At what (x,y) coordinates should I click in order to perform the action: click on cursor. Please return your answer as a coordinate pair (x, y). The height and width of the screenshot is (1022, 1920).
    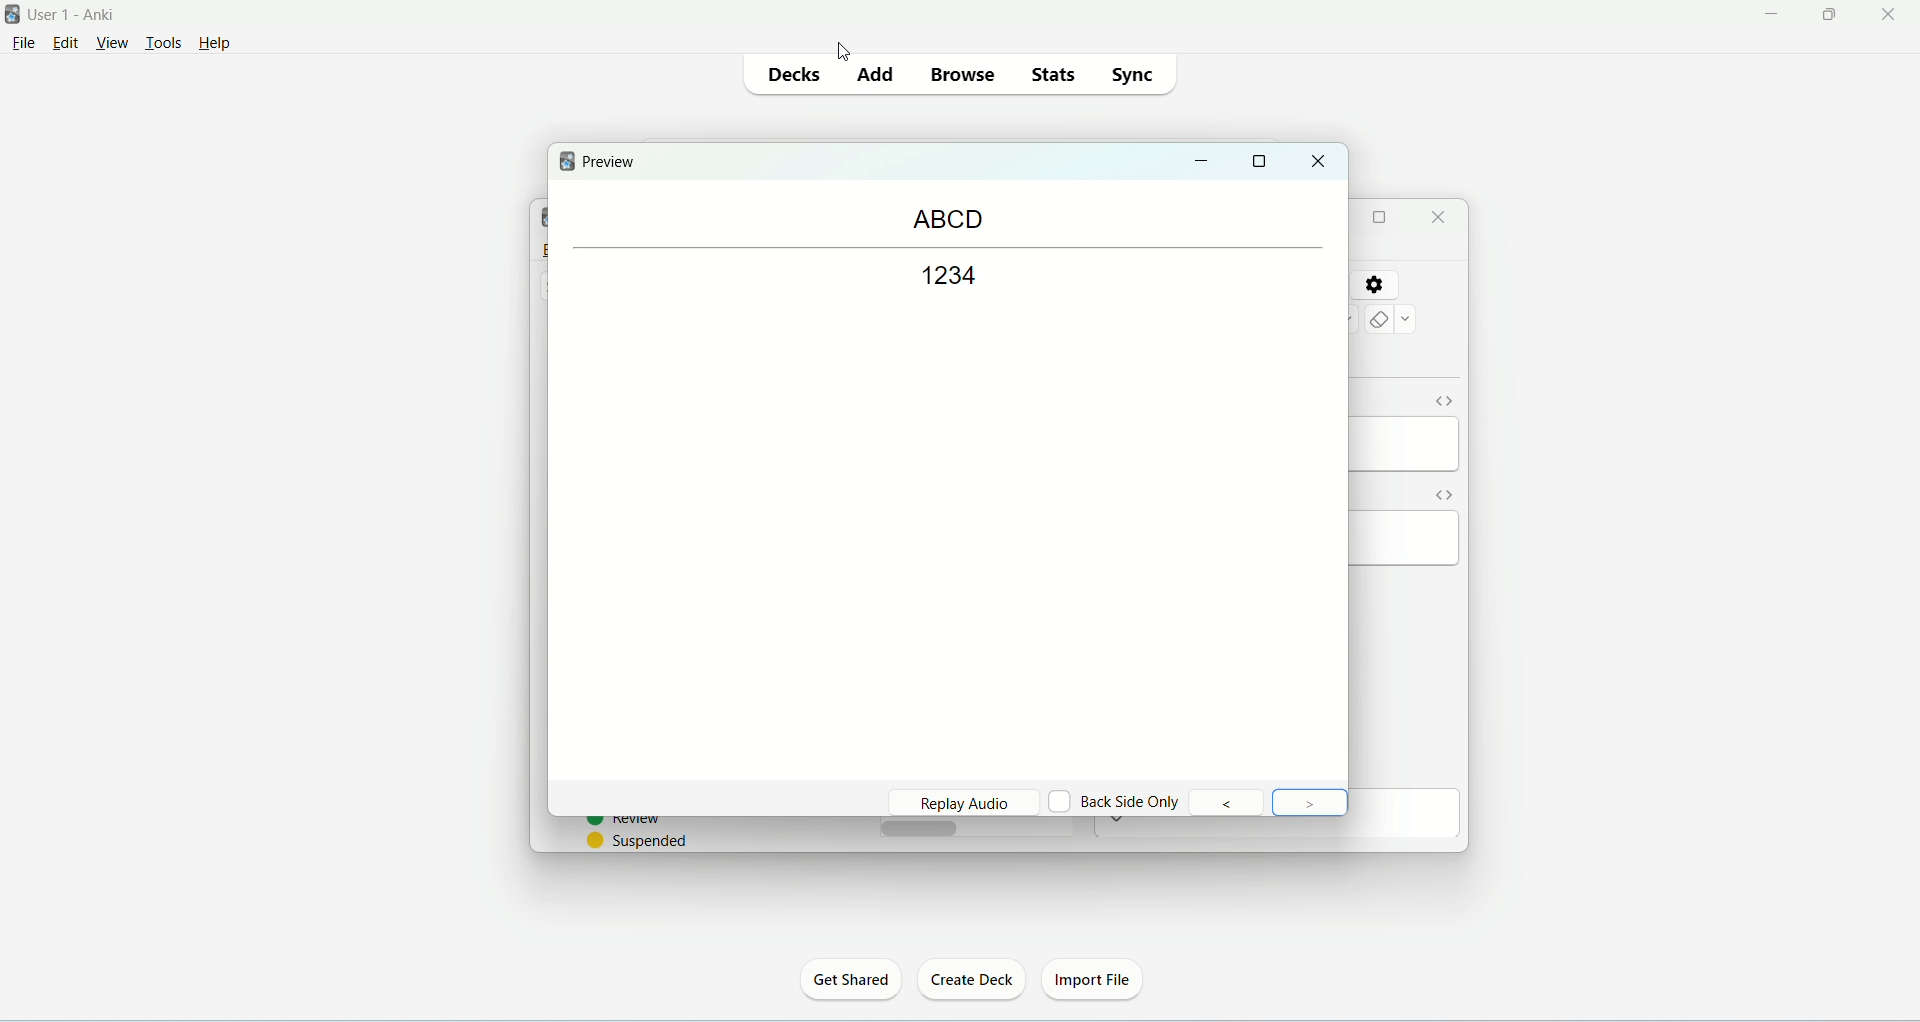
    Looking at the image, I should click on (845, 49).